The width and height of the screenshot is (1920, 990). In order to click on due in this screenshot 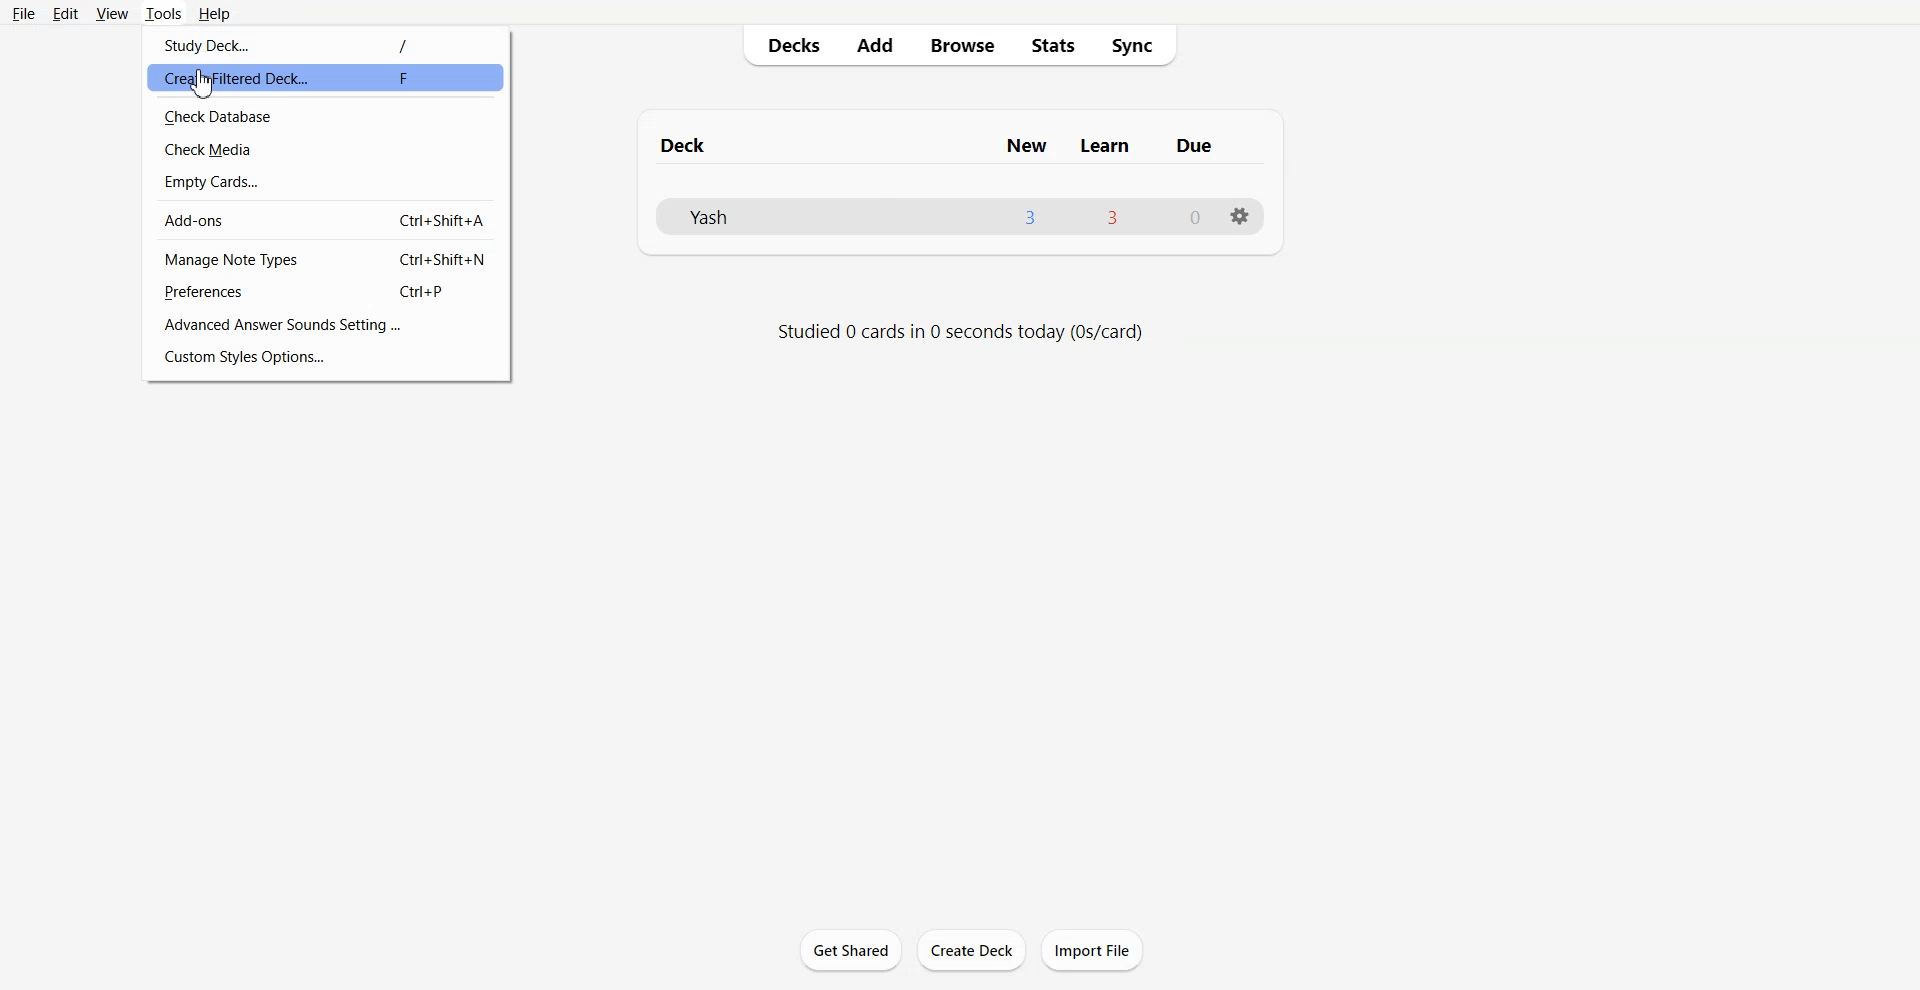, I will do `click(1193, 146)`.